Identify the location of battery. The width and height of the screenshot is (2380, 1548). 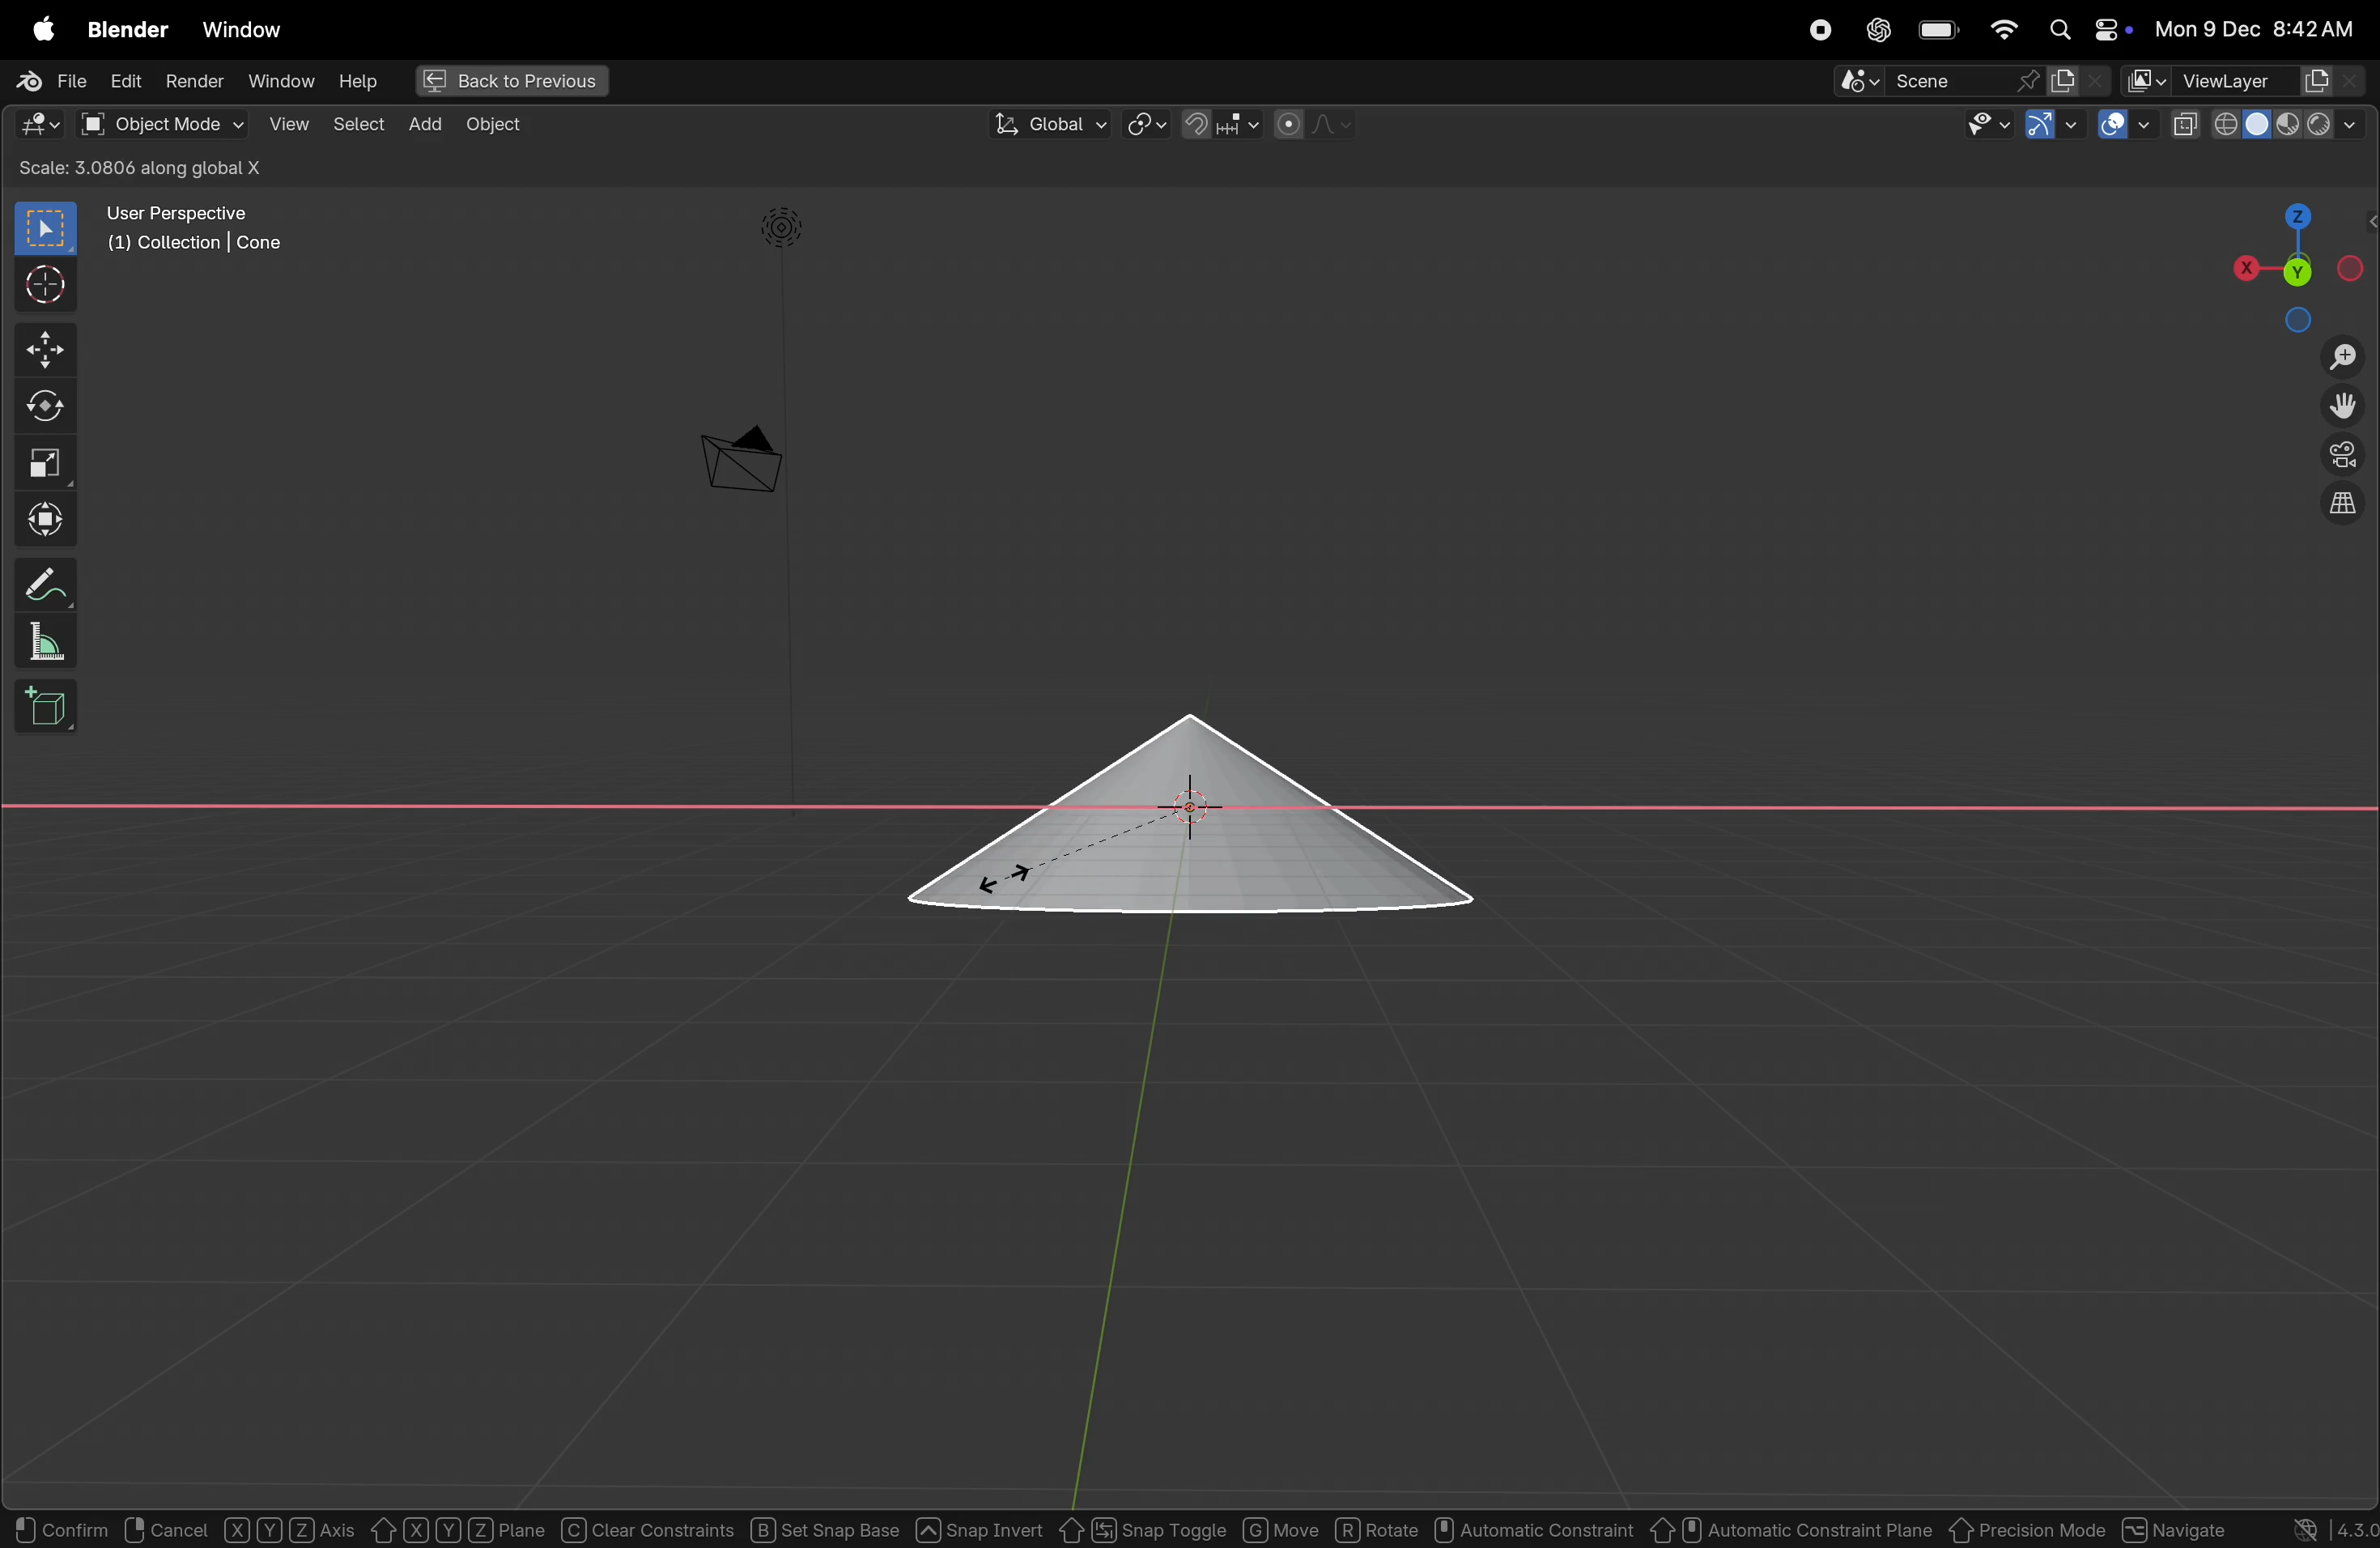
(1940, 29).